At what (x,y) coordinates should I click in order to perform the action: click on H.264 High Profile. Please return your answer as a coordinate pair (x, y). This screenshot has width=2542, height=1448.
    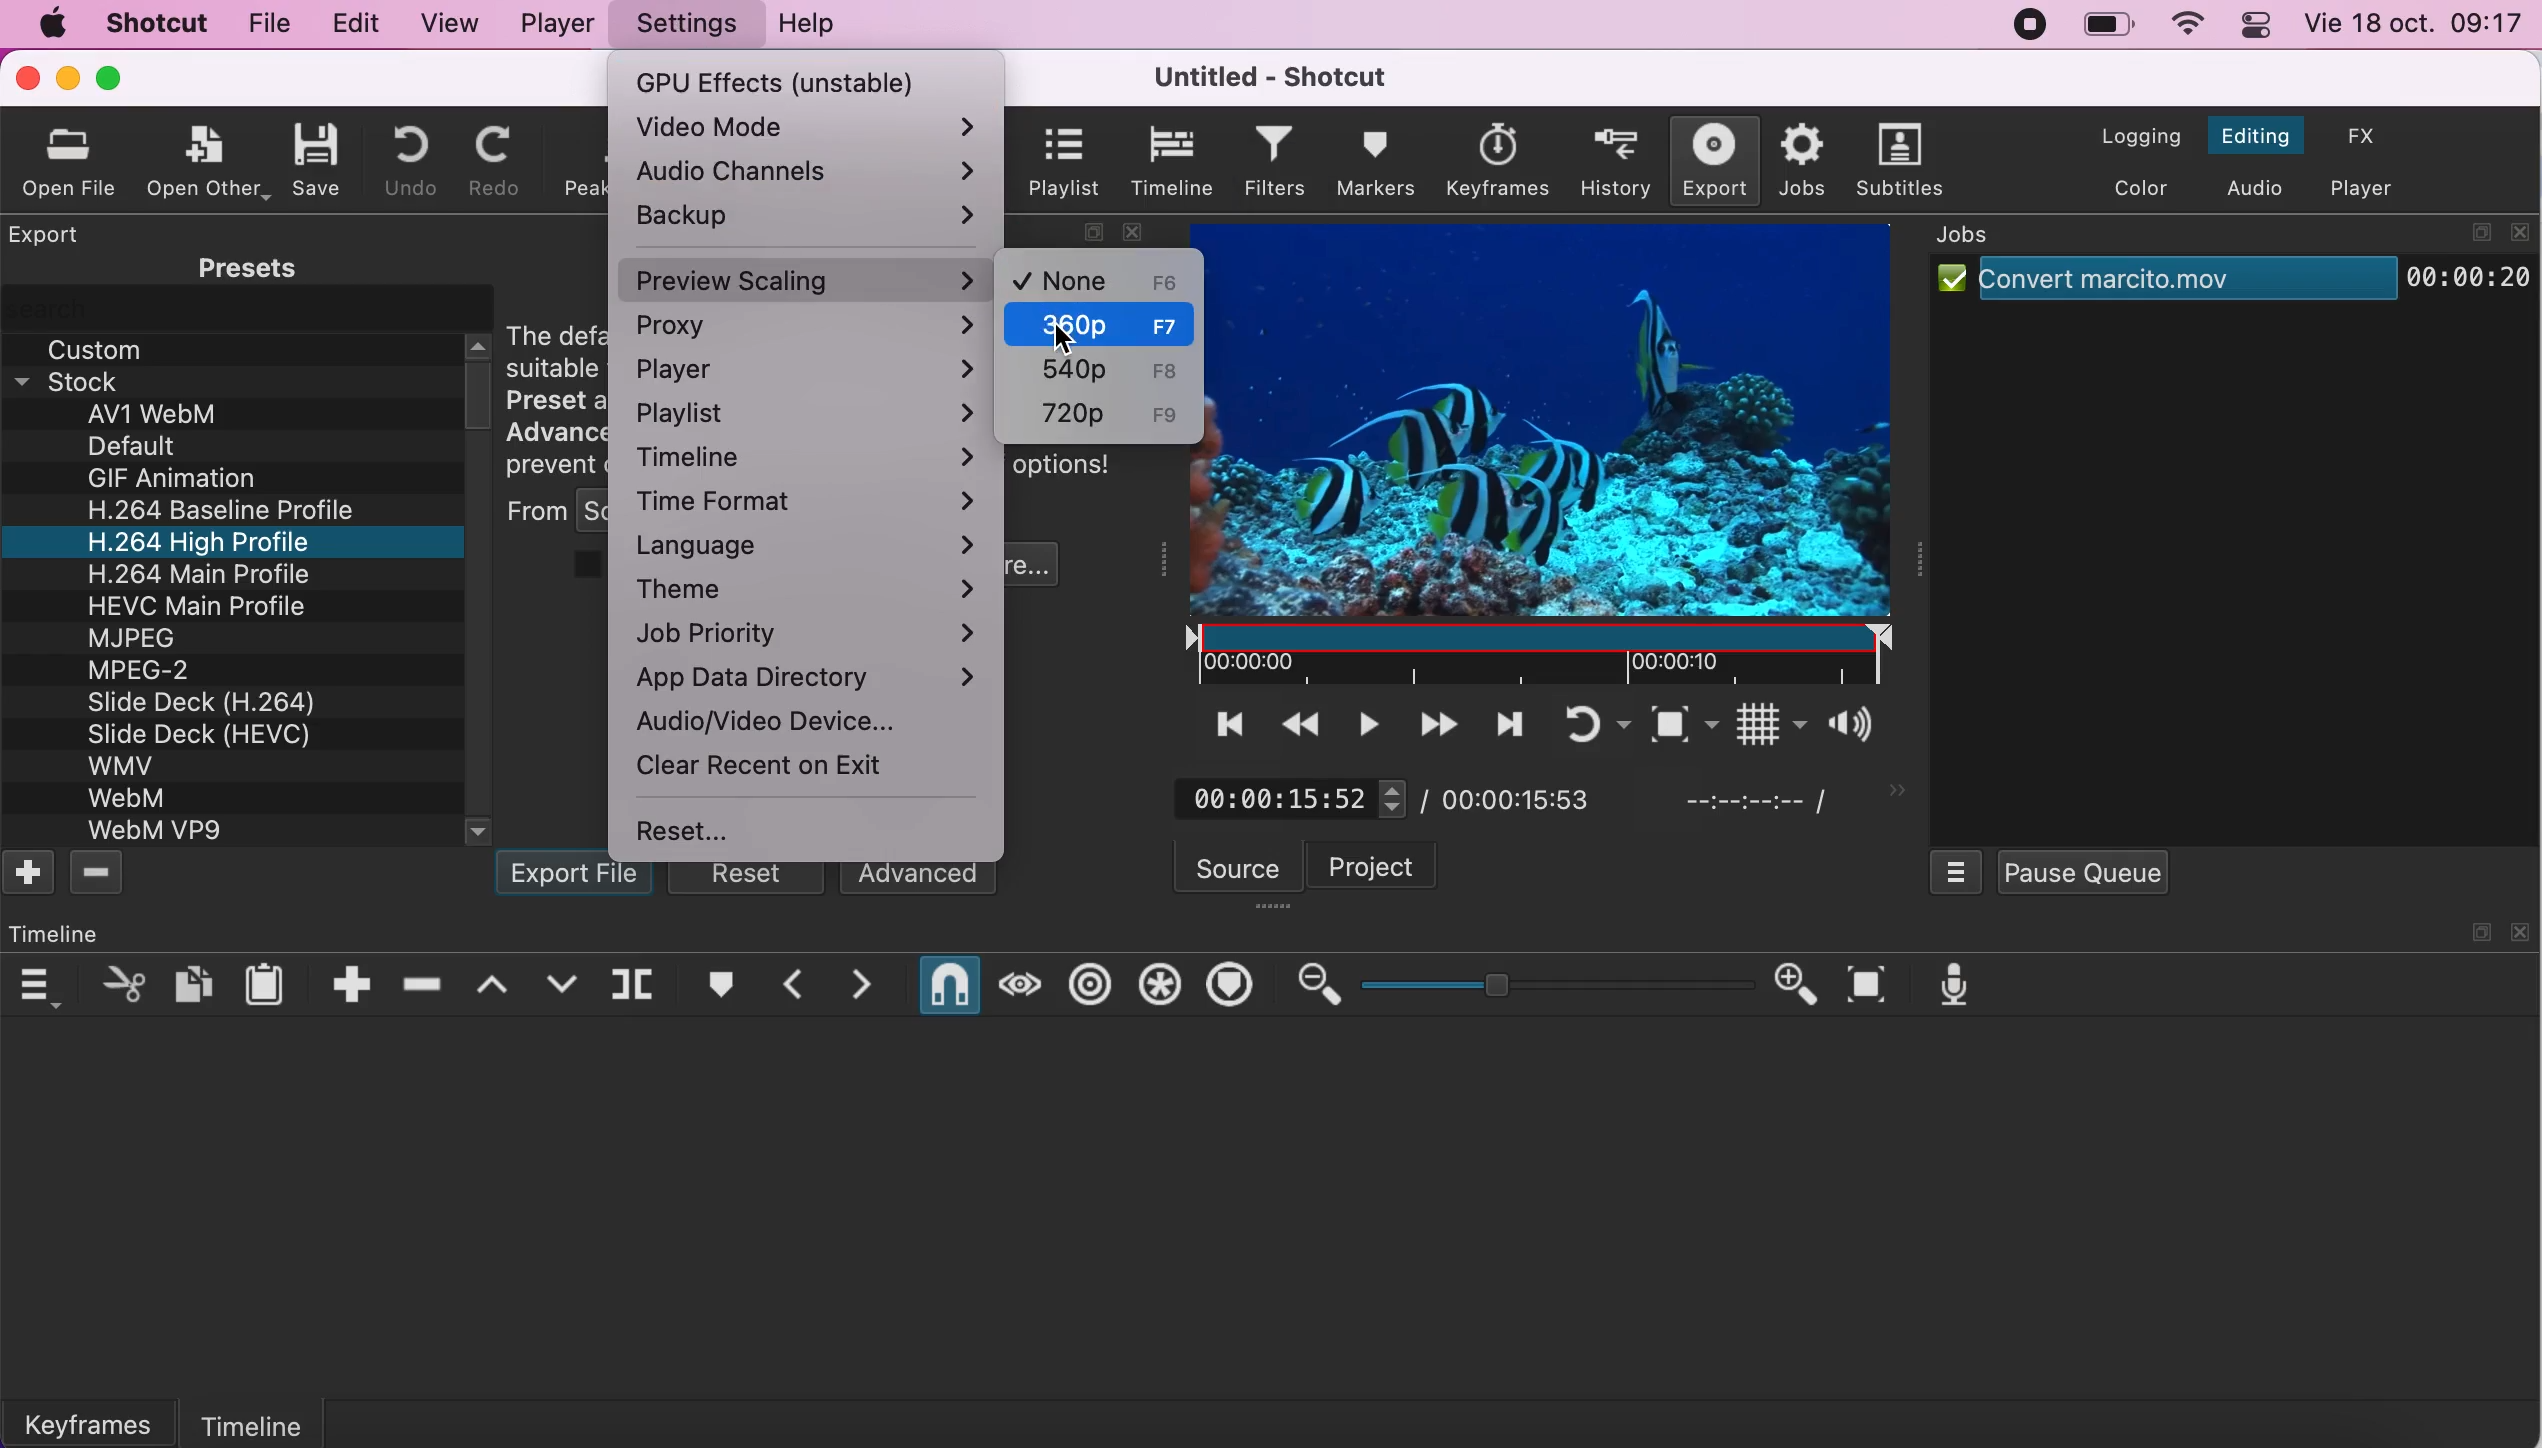
    Looking at the image, I should click on (222, 541).